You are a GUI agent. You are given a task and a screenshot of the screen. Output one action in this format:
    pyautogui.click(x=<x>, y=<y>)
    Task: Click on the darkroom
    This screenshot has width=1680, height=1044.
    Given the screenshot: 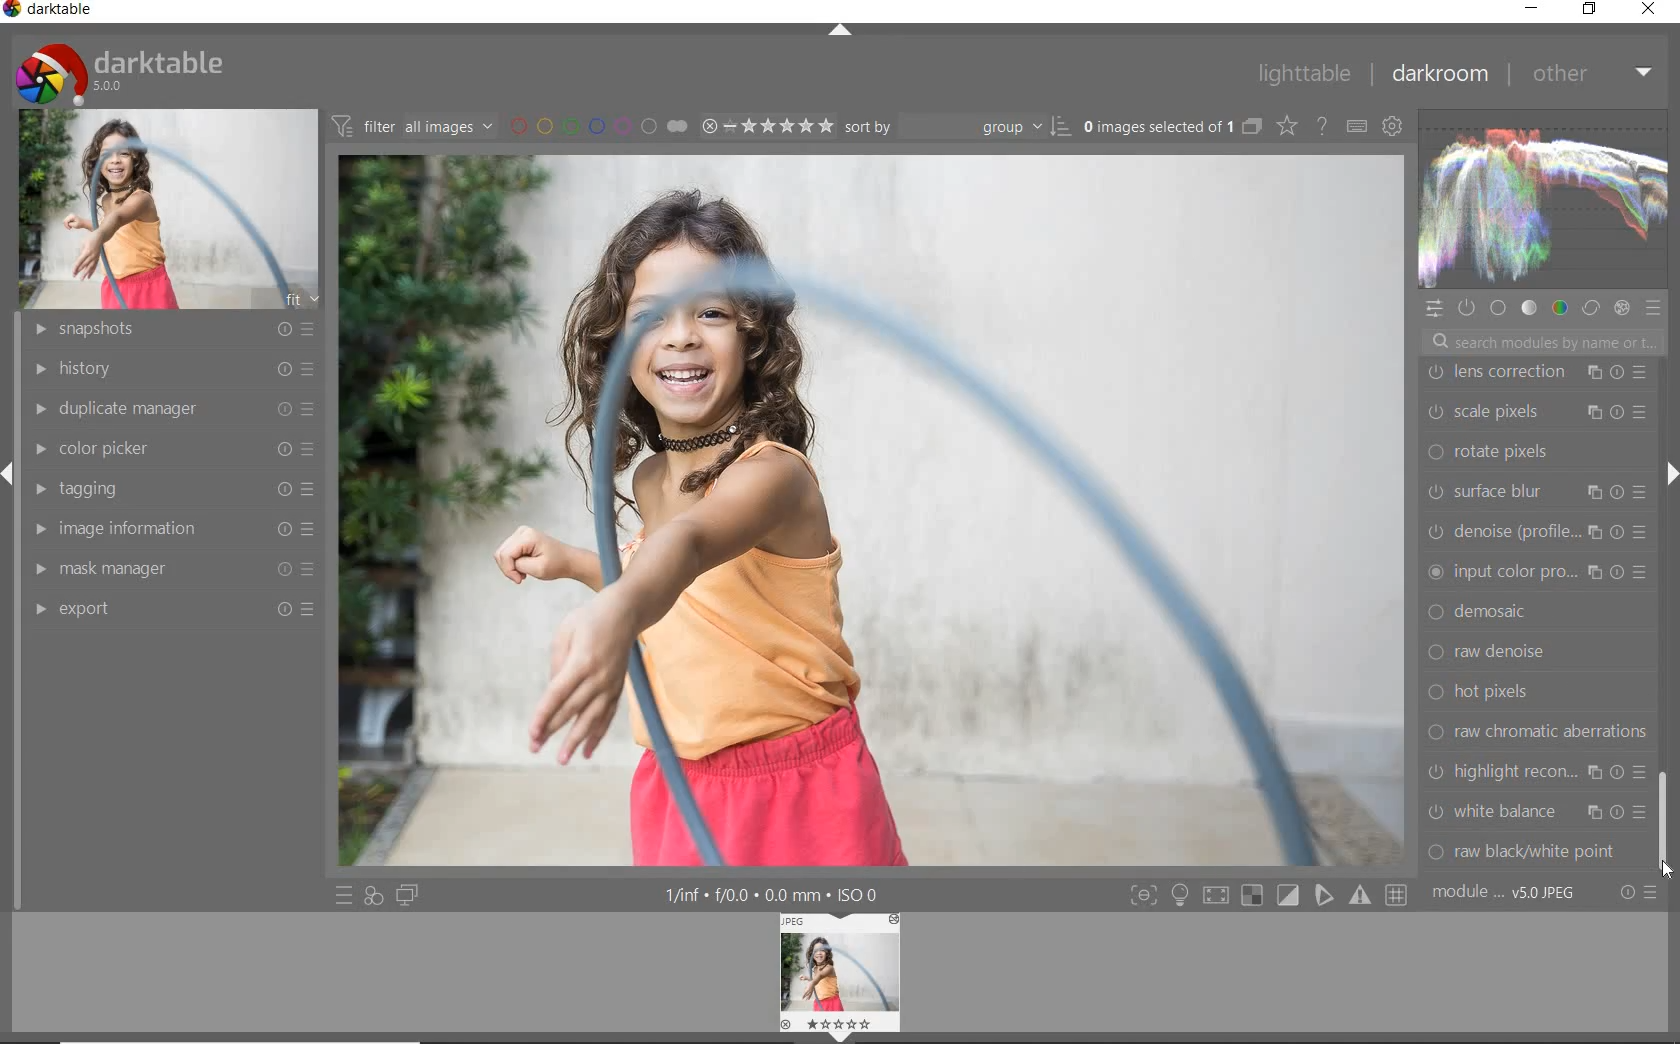 What is the action you would take?
    pyautogui.click(x=1443, y=75)
    